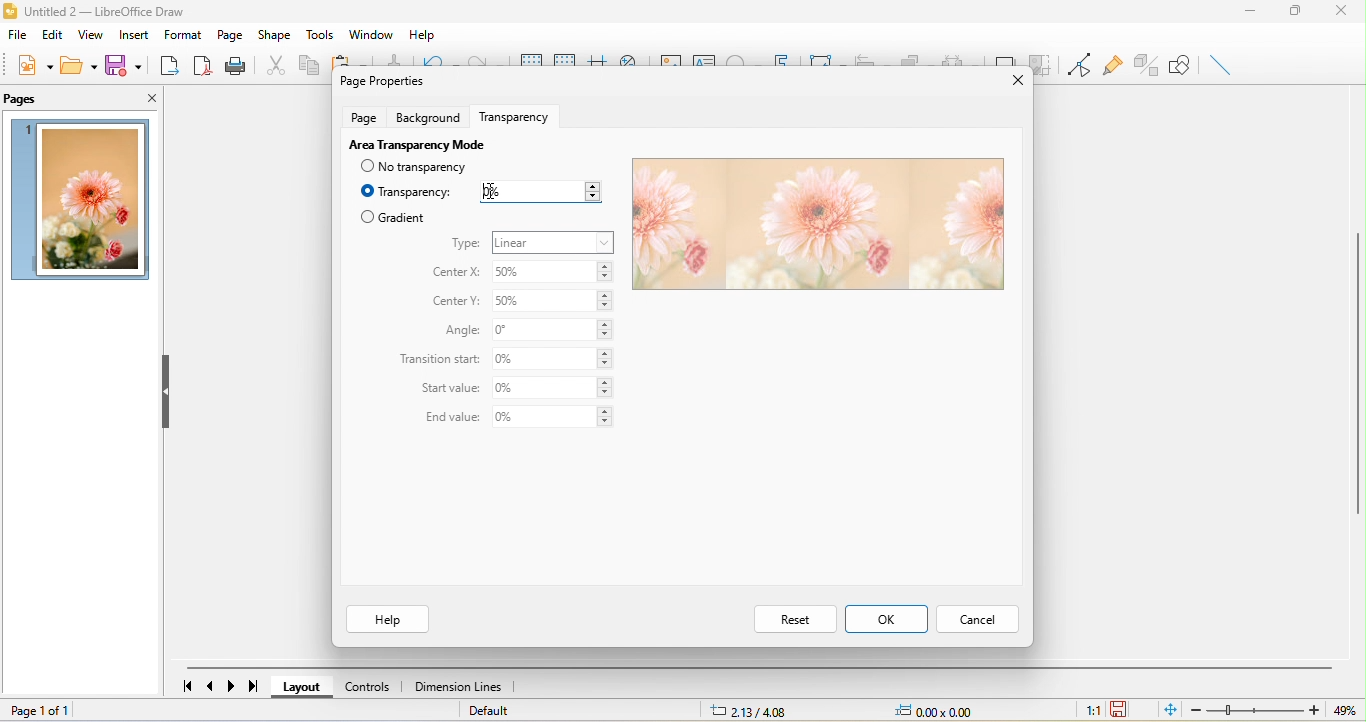 This screenshot has height=722, width=1366. What do you see at coordinates (318, 34) in the screenshot?
I see `tools` at bounding box center [318, 34].